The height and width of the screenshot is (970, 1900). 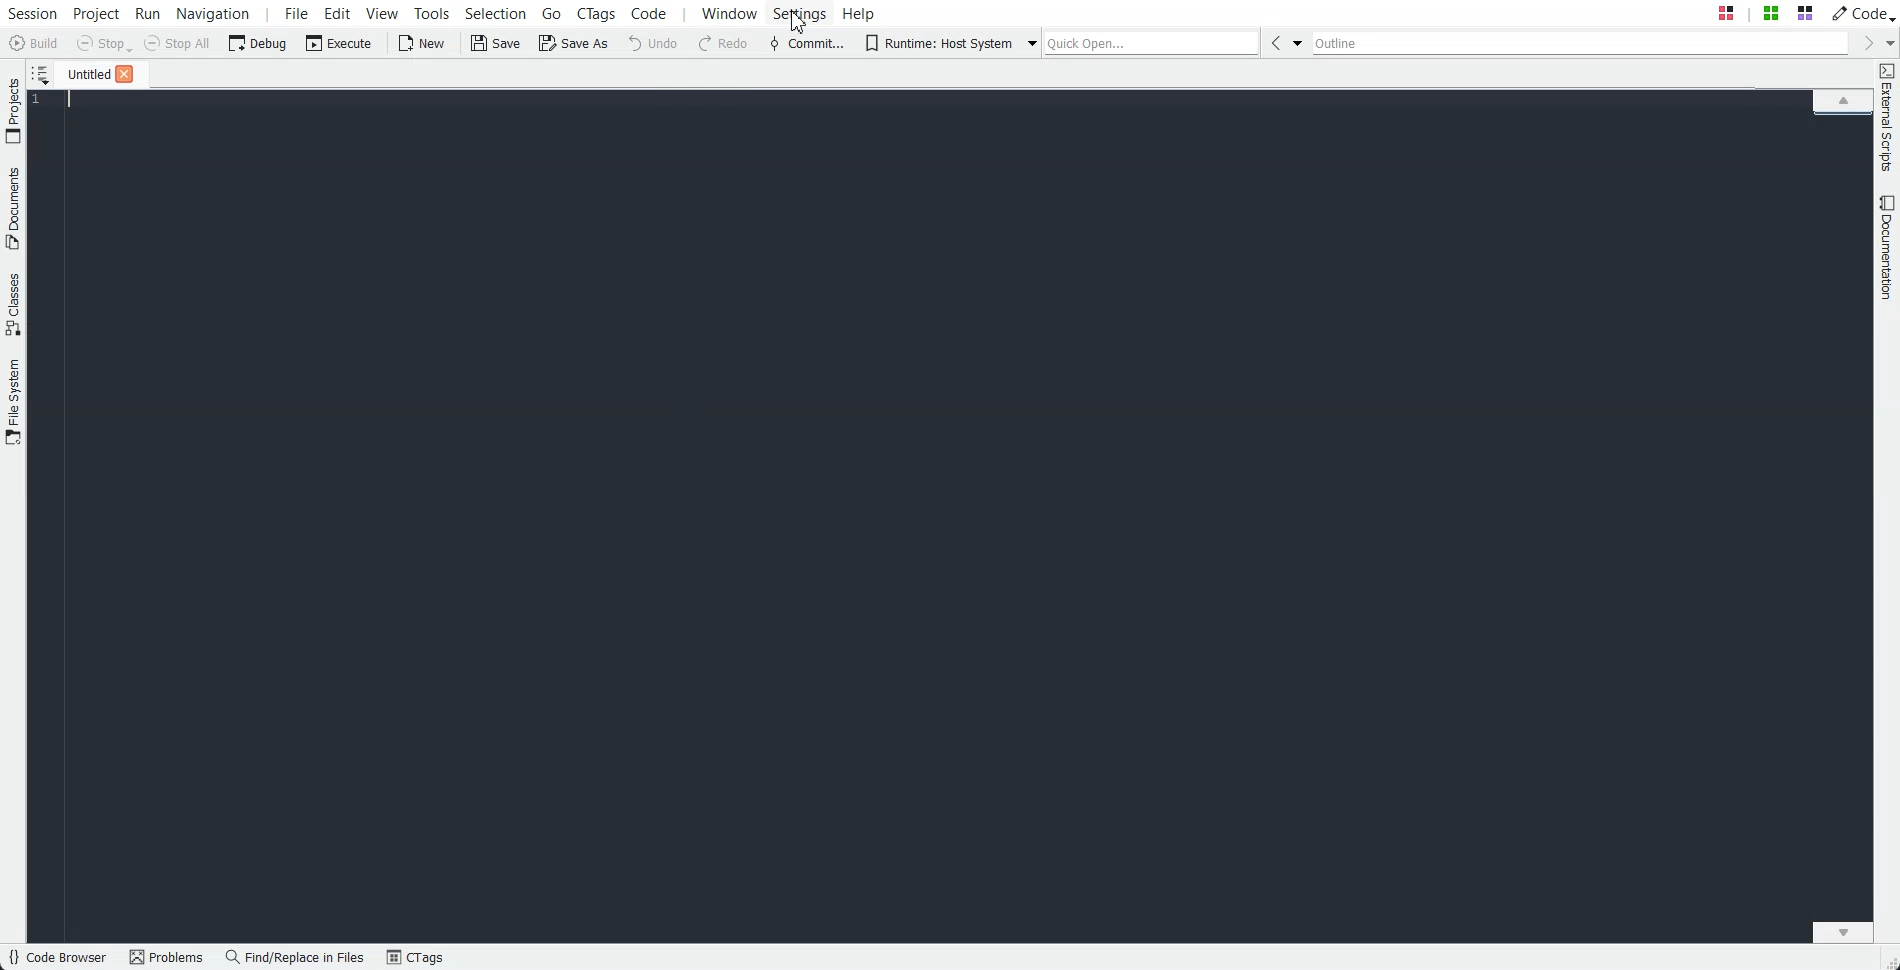 What do you see at coordinates (36, 45) in the screenshot?
I see `Build` at bounding box center [36, 45].